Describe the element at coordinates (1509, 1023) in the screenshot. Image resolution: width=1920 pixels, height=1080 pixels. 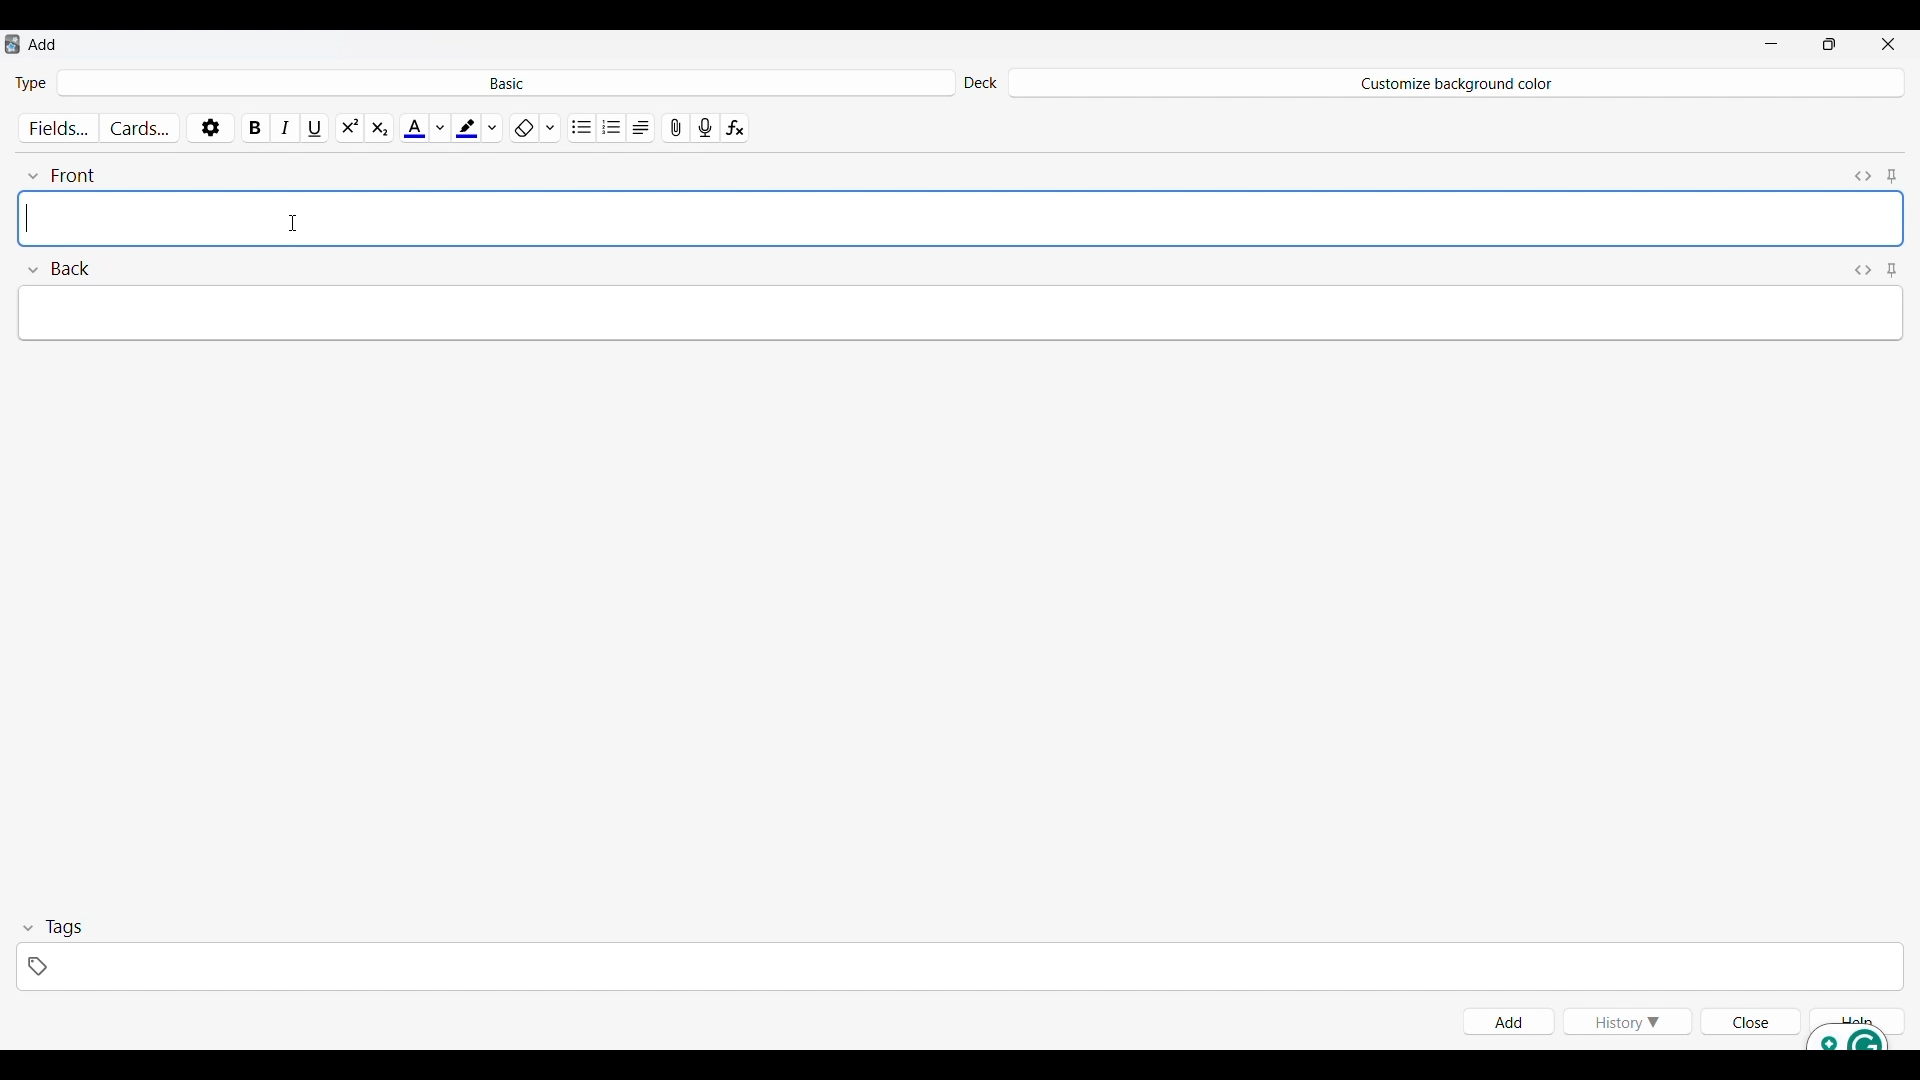
I see `` at that location.